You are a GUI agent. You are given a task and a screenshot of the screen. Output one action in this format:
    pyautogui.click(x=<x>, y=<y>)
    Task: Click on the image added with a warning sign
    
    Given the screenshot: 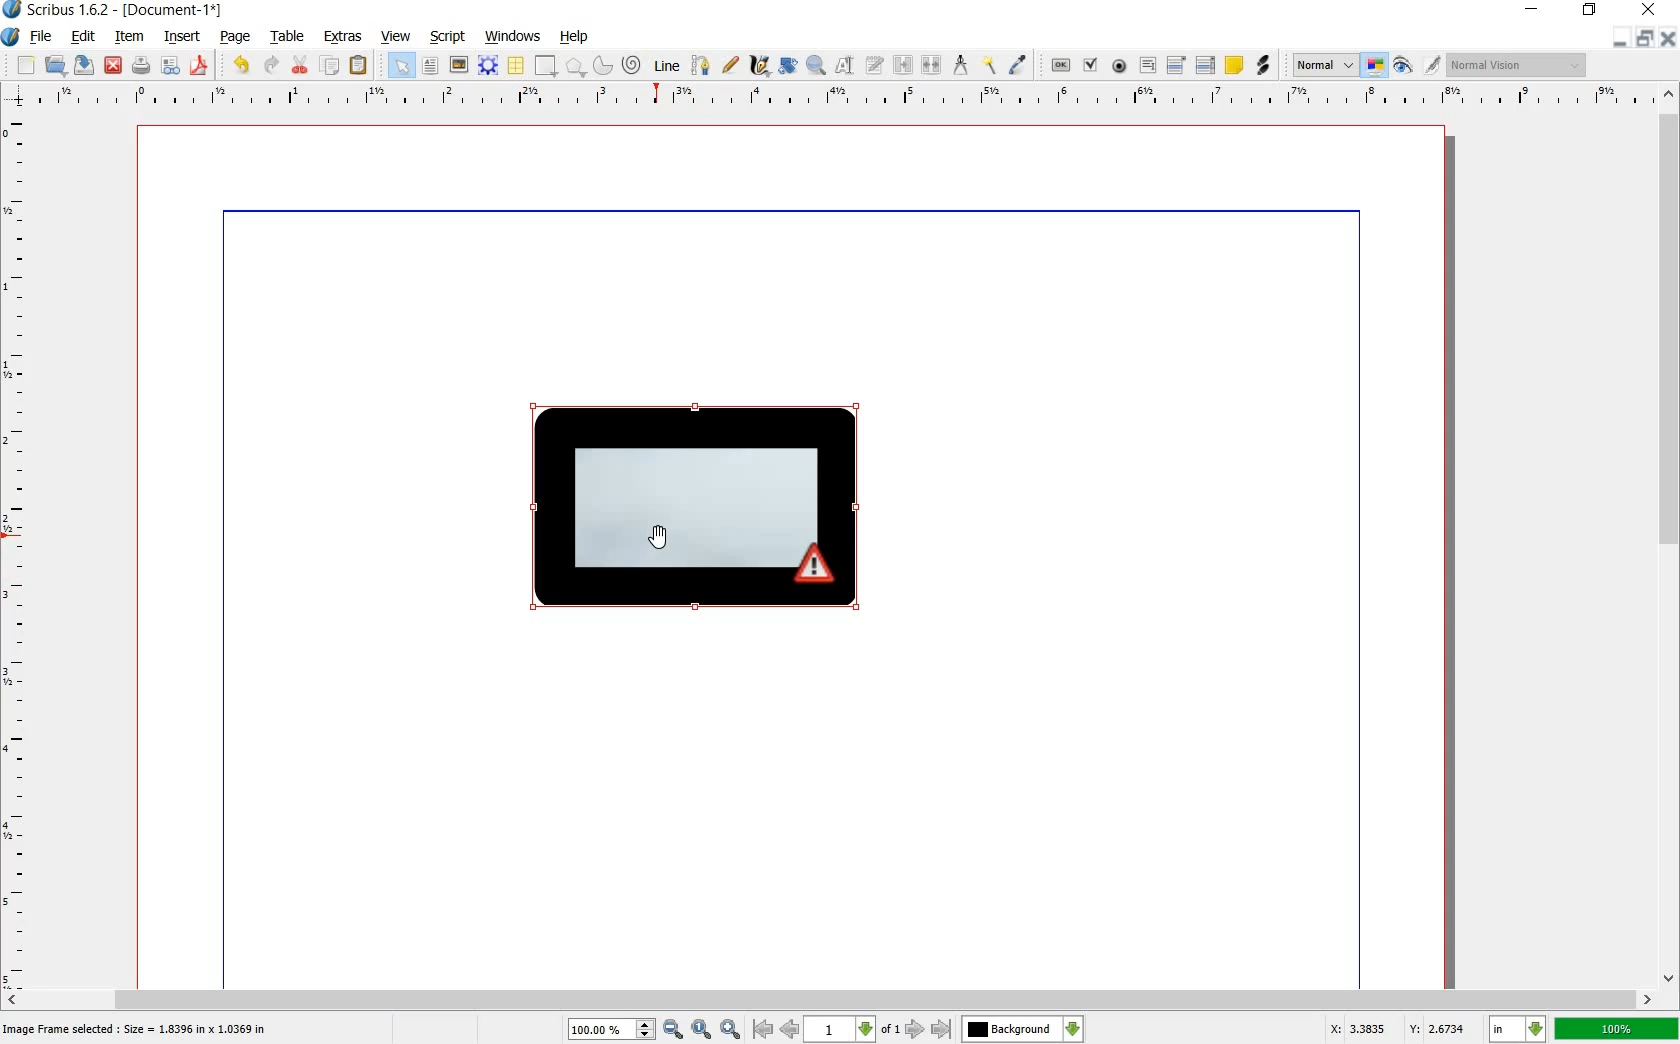 What is the action you would take?
    pyautogui.click(x=701, y=511)
    